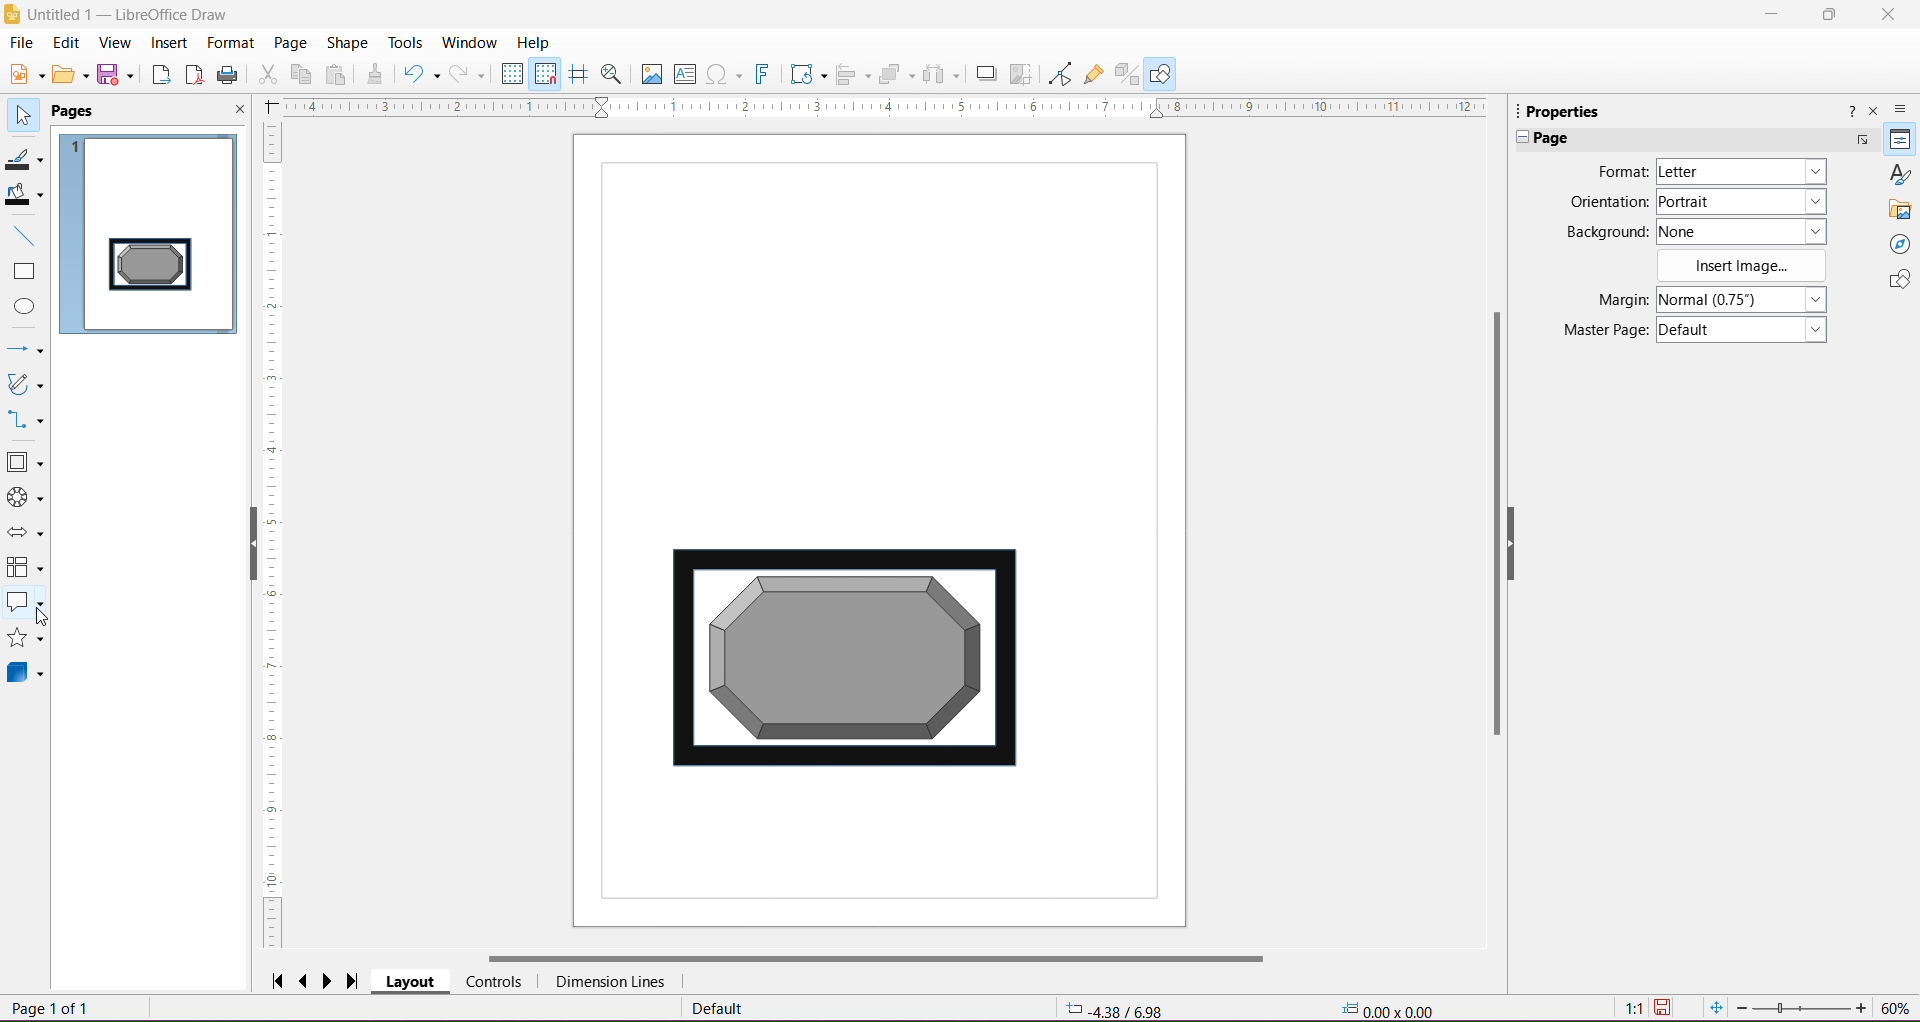 The width and height of the screenshot is (1920, 1022). What do you see at coordinates (1163, 73) in the screenshot?
I see `Show Draw Functions` at bounding box center [1163, 73].